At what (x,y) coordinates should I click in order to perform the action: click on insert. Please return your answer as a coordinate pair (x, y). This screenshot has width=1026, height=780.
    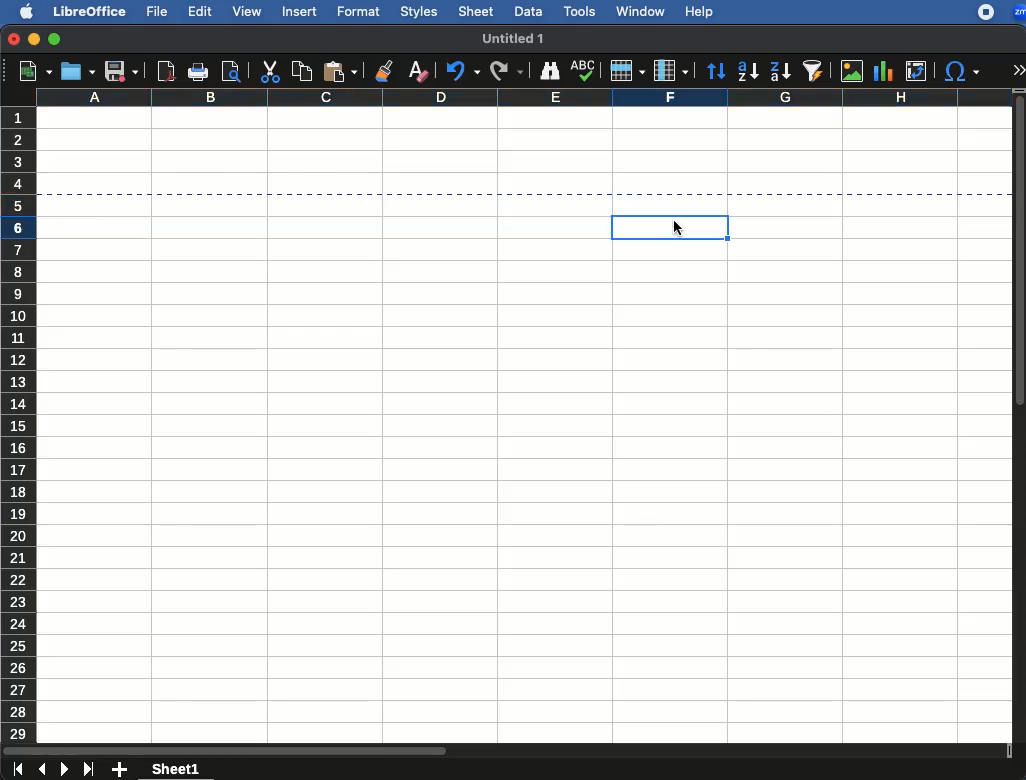
    Looking at the image, I should click on (303, 12).